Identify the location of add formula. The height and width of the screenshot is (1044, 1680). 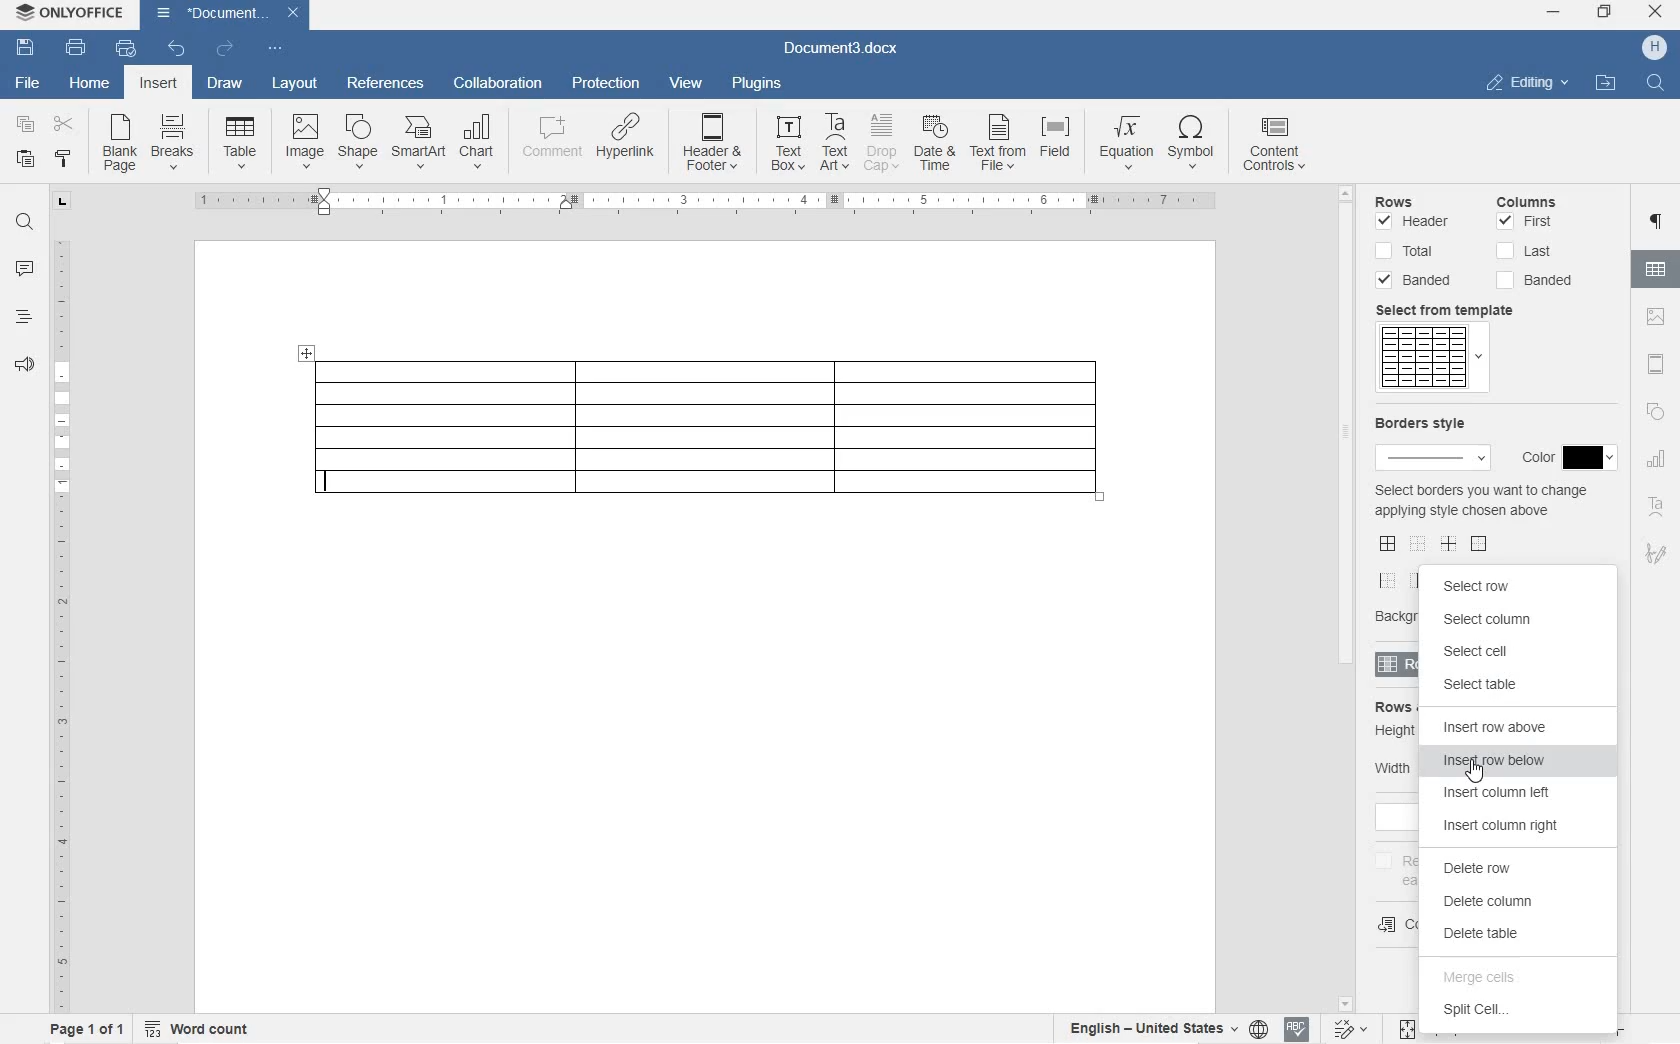
(1391, 817).